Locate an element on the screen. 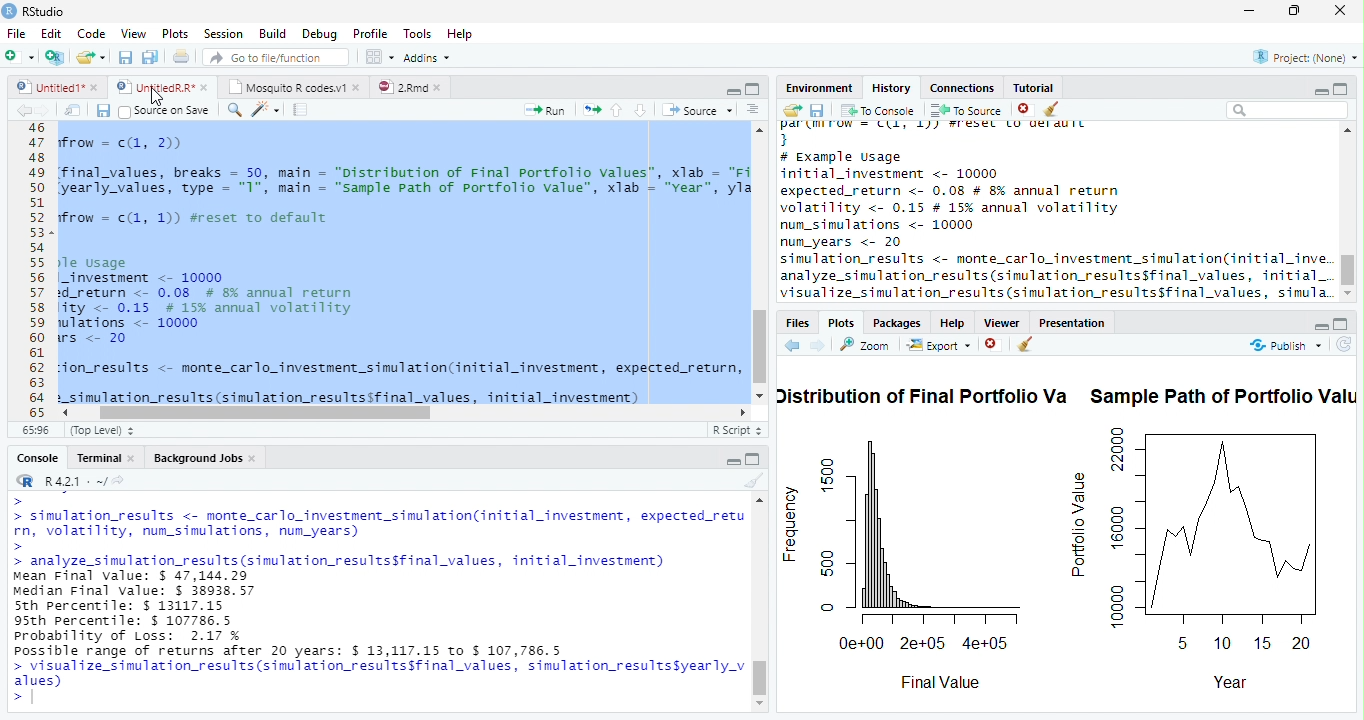  Session is located at coordinates (222, 33).